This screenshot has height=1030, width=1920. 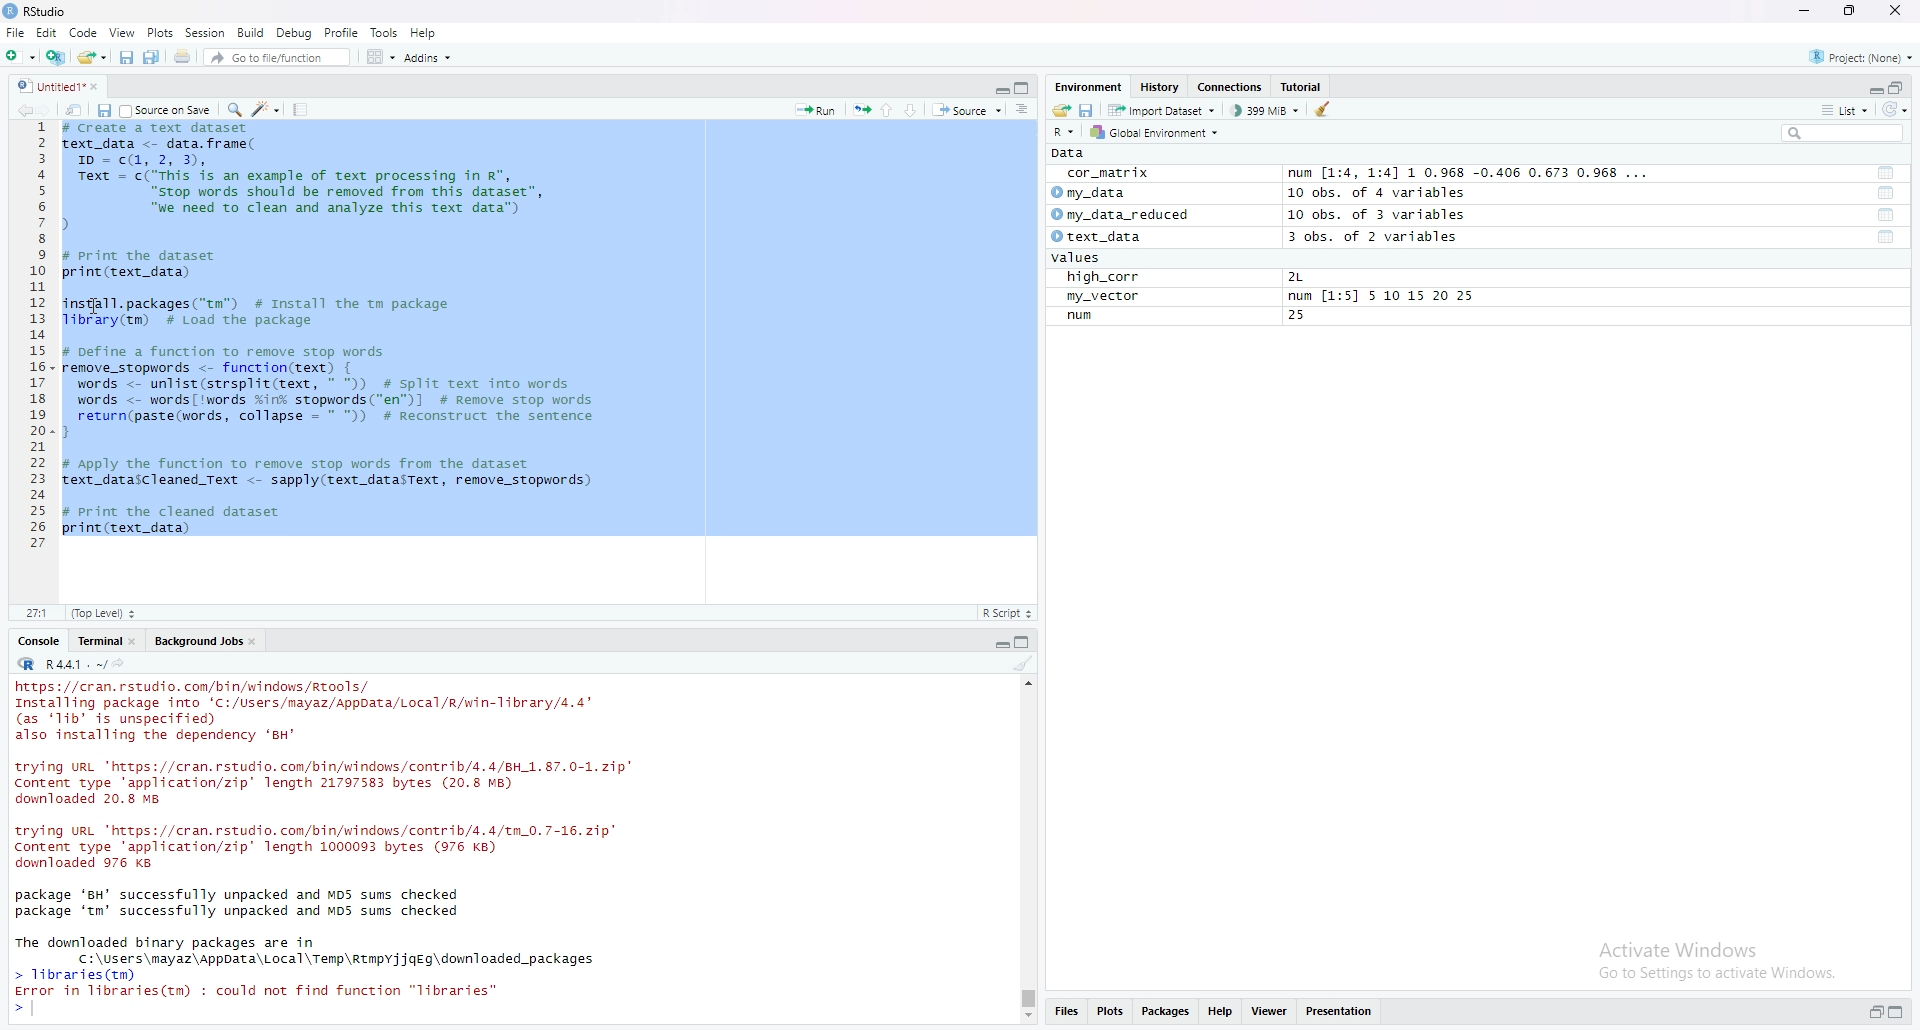 What do you see at coordinates (125, 59) in the screenshot?
I see `save current document` at bounding box center [125, 59].